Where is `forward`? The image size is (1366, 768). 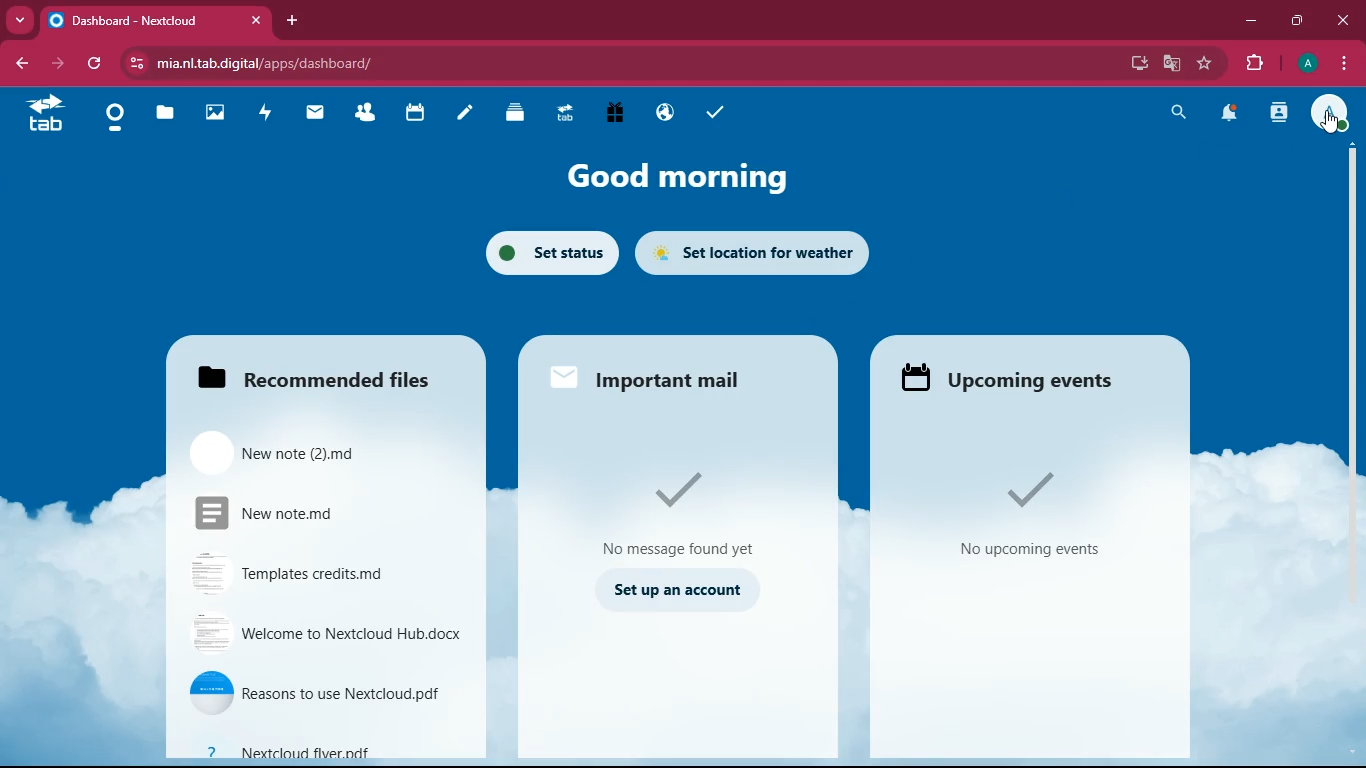 forward is located at coordinates (55, 62).